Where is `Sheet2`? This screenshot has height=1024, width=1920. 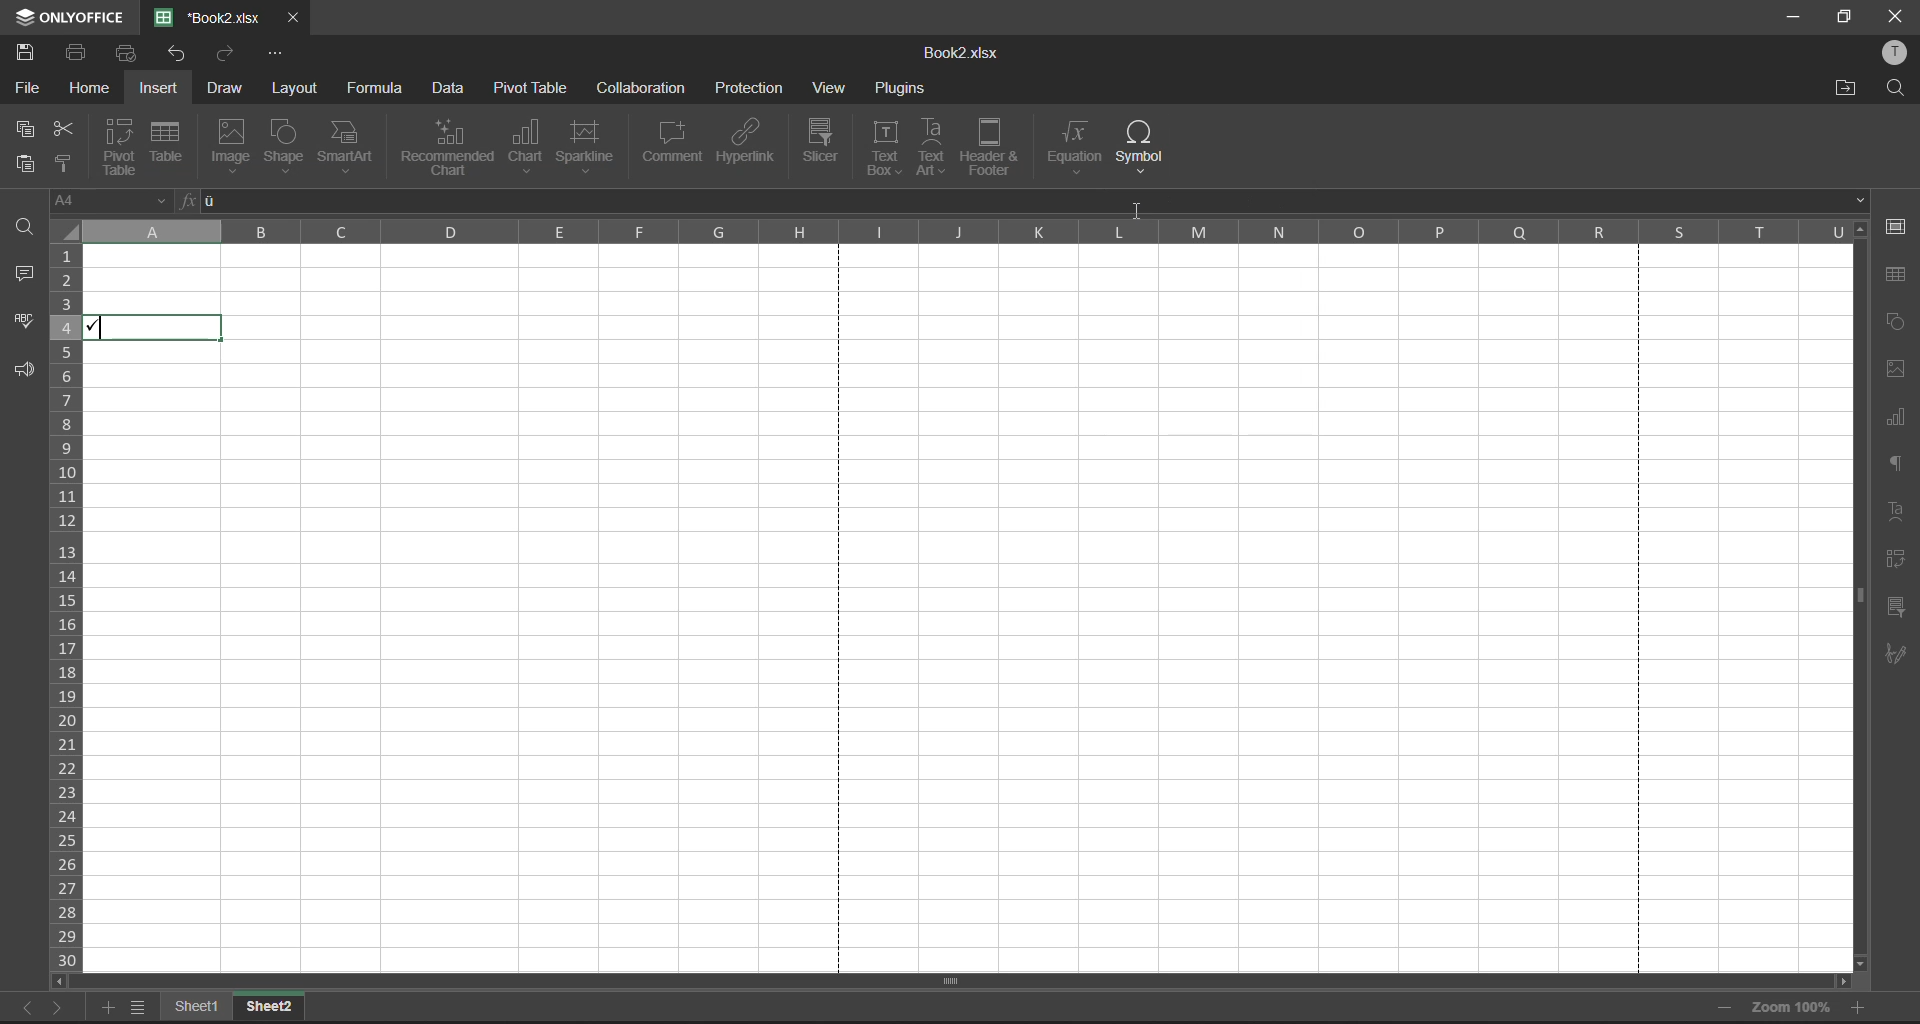 Sheet2 is located at coordinates (274, 1006).